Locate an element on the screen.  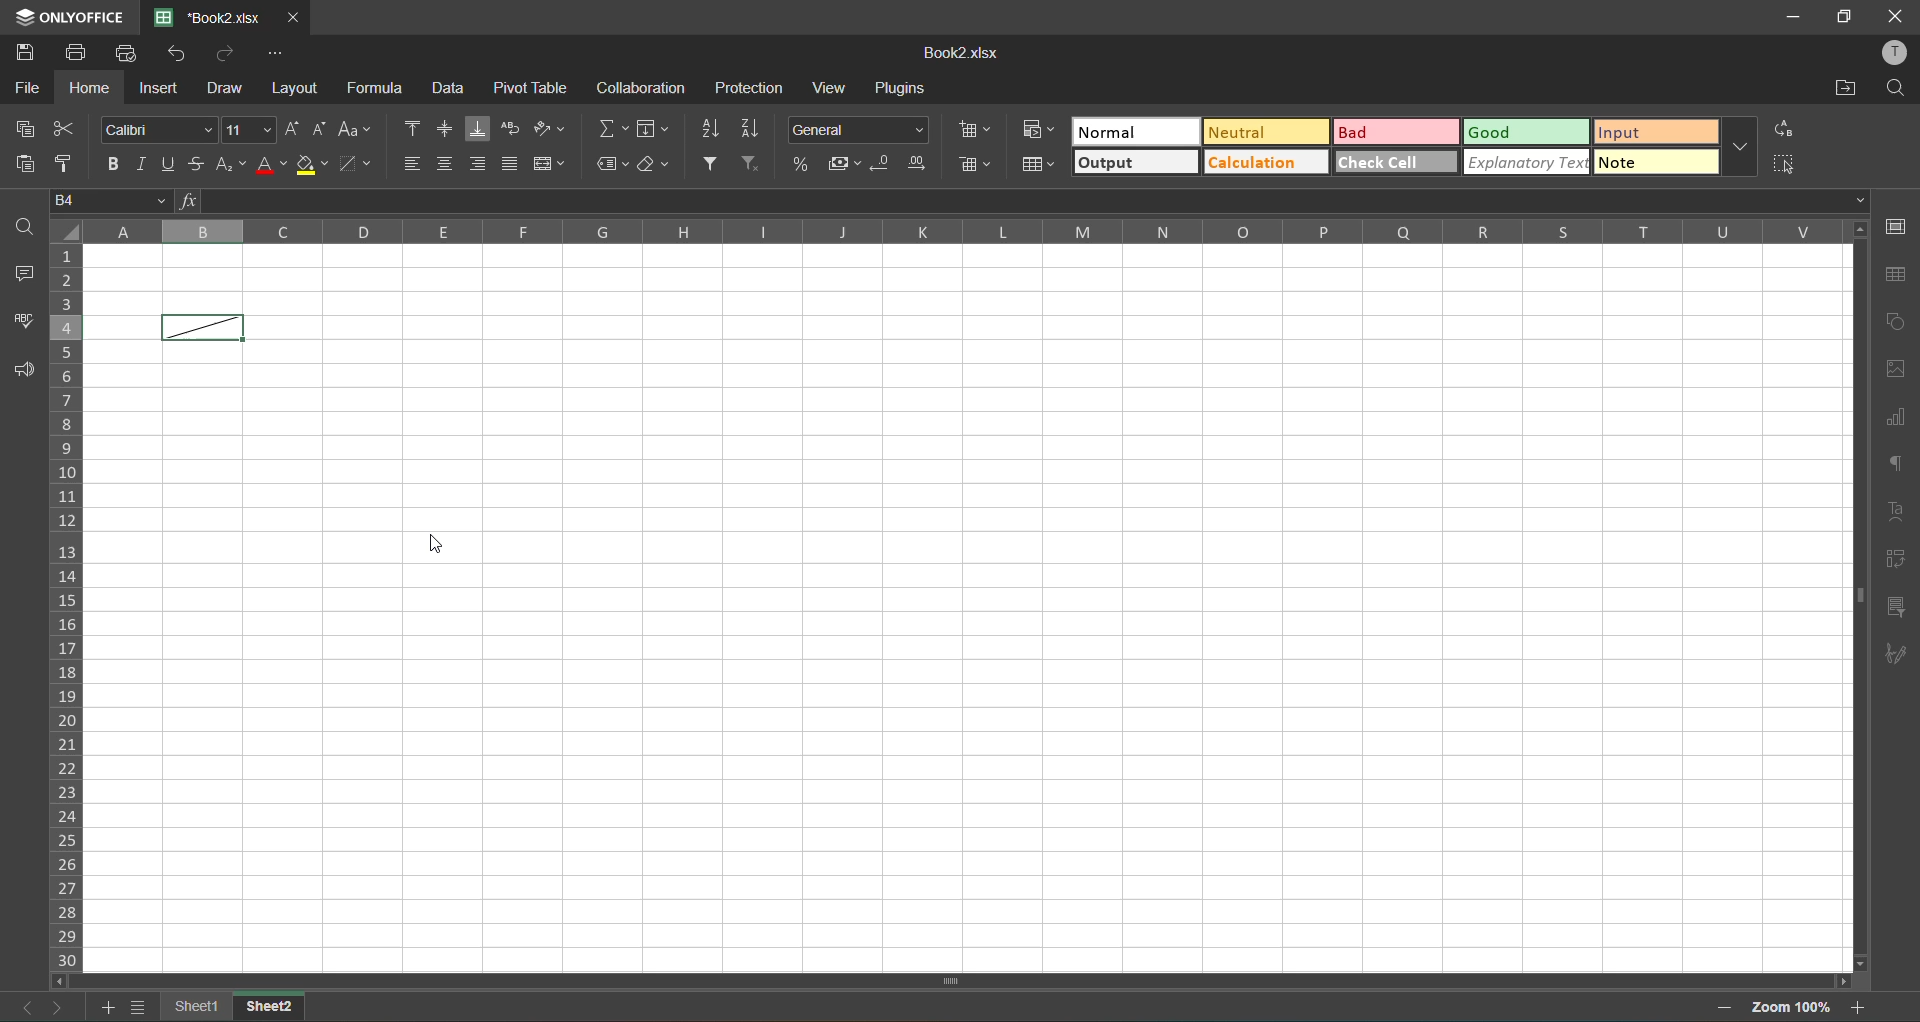
filter is located at coordinates (708, 163).